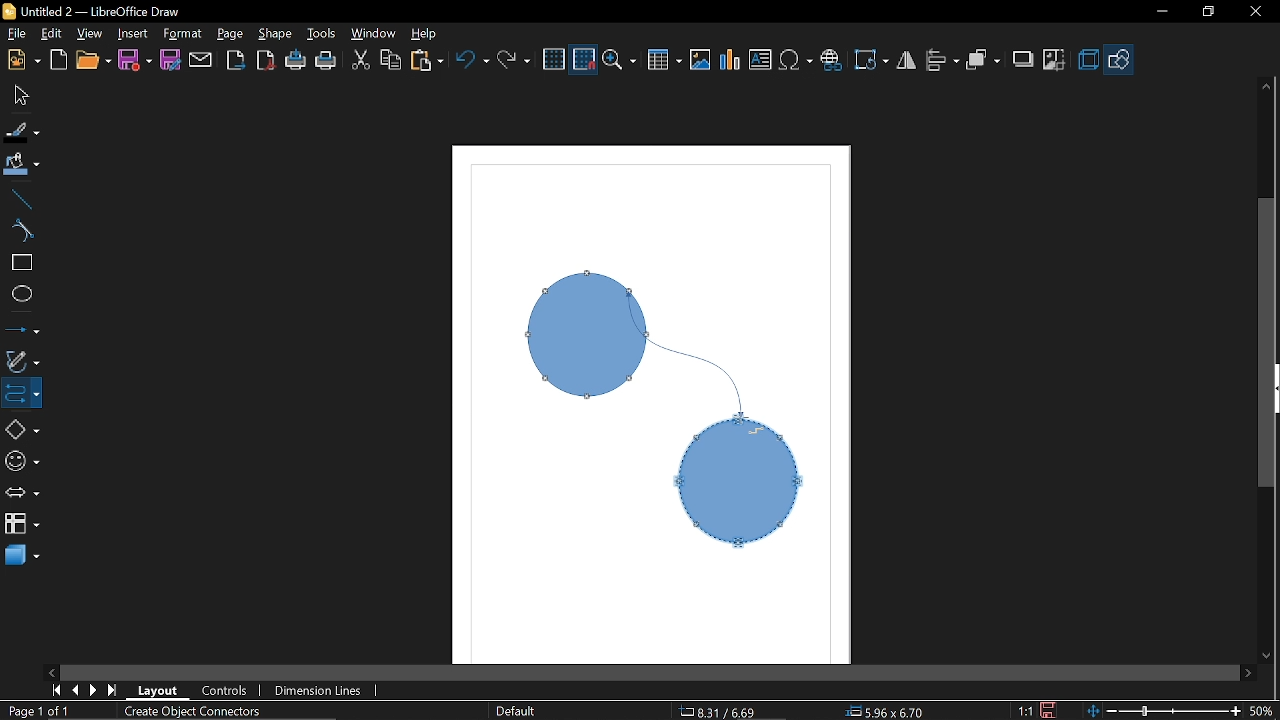  Describe the element at coordinates (1051, 709) in the screenshot. I see `Save` at that location.